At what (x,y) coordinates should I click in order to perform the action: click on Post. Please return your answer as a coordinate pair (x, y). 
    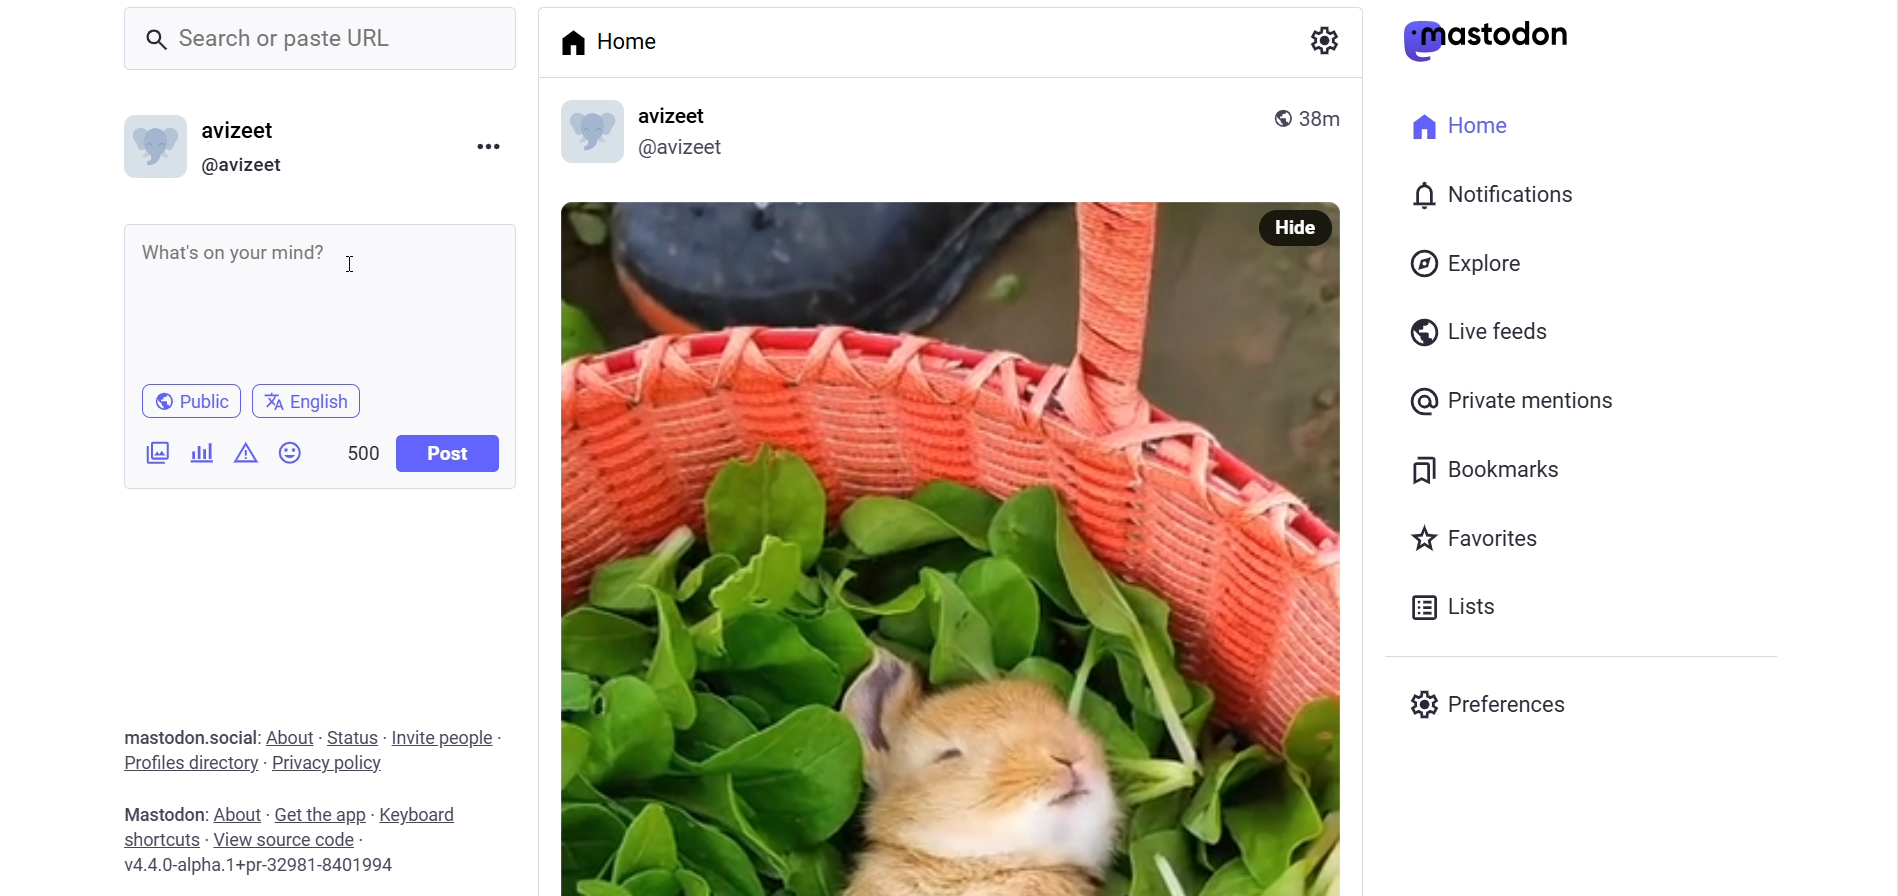
    Looking at the image, I should click on (447, 453).